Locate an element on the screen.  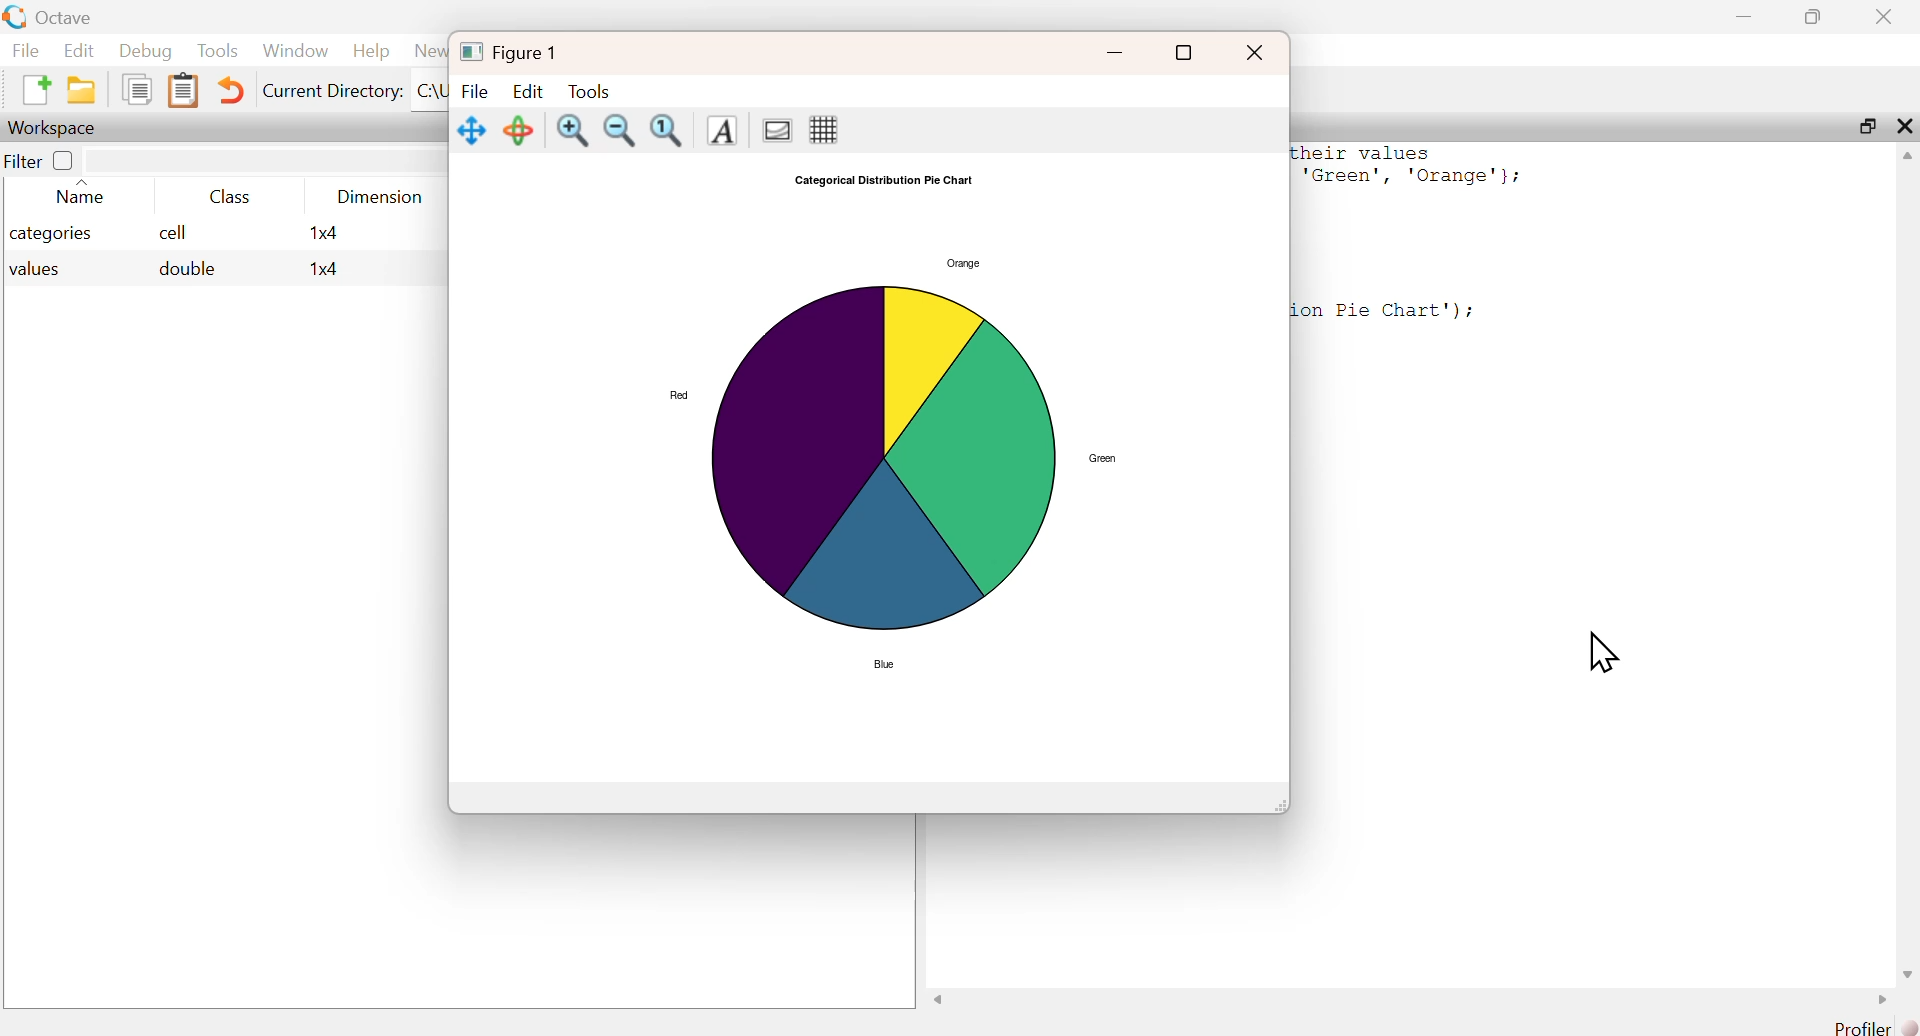
Octave is located at coordinates (68, 18).